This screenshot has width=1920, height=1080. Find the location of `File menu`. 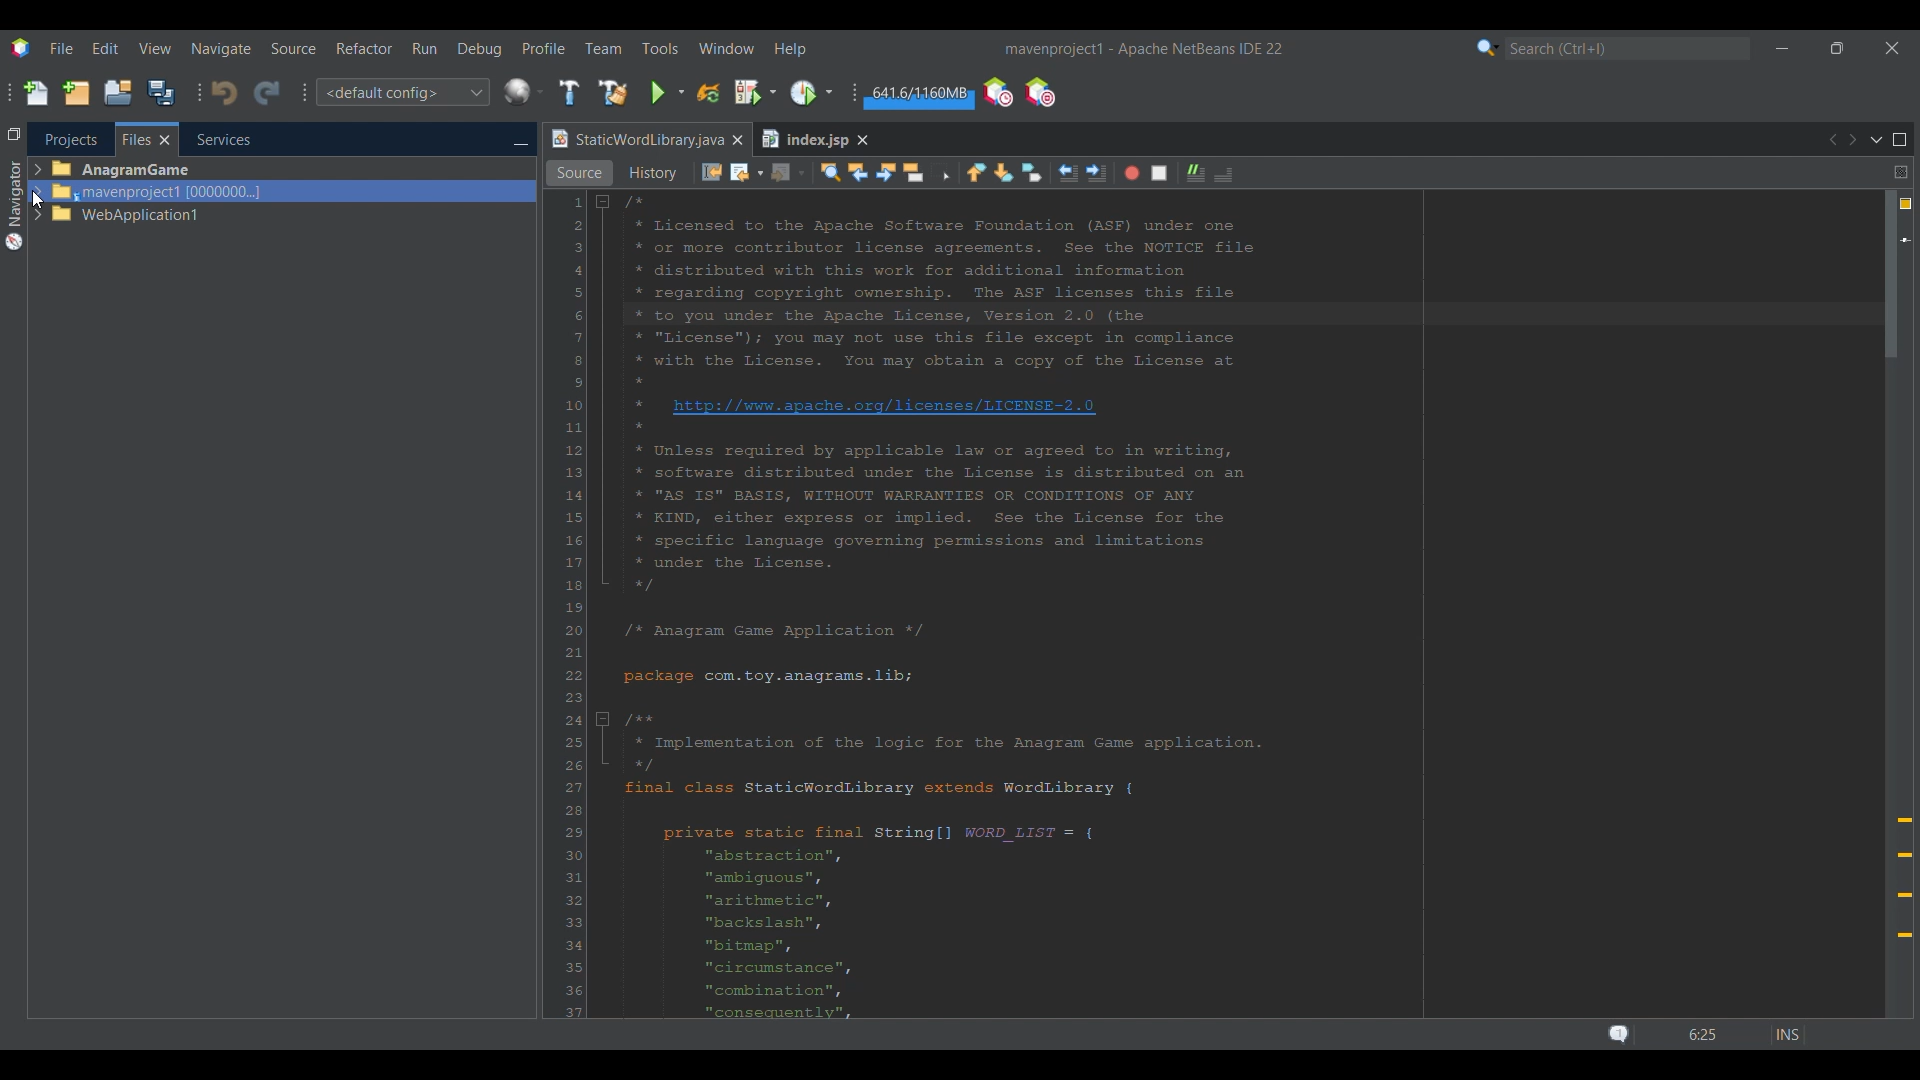

File menu is located at coordinates (61, 48).